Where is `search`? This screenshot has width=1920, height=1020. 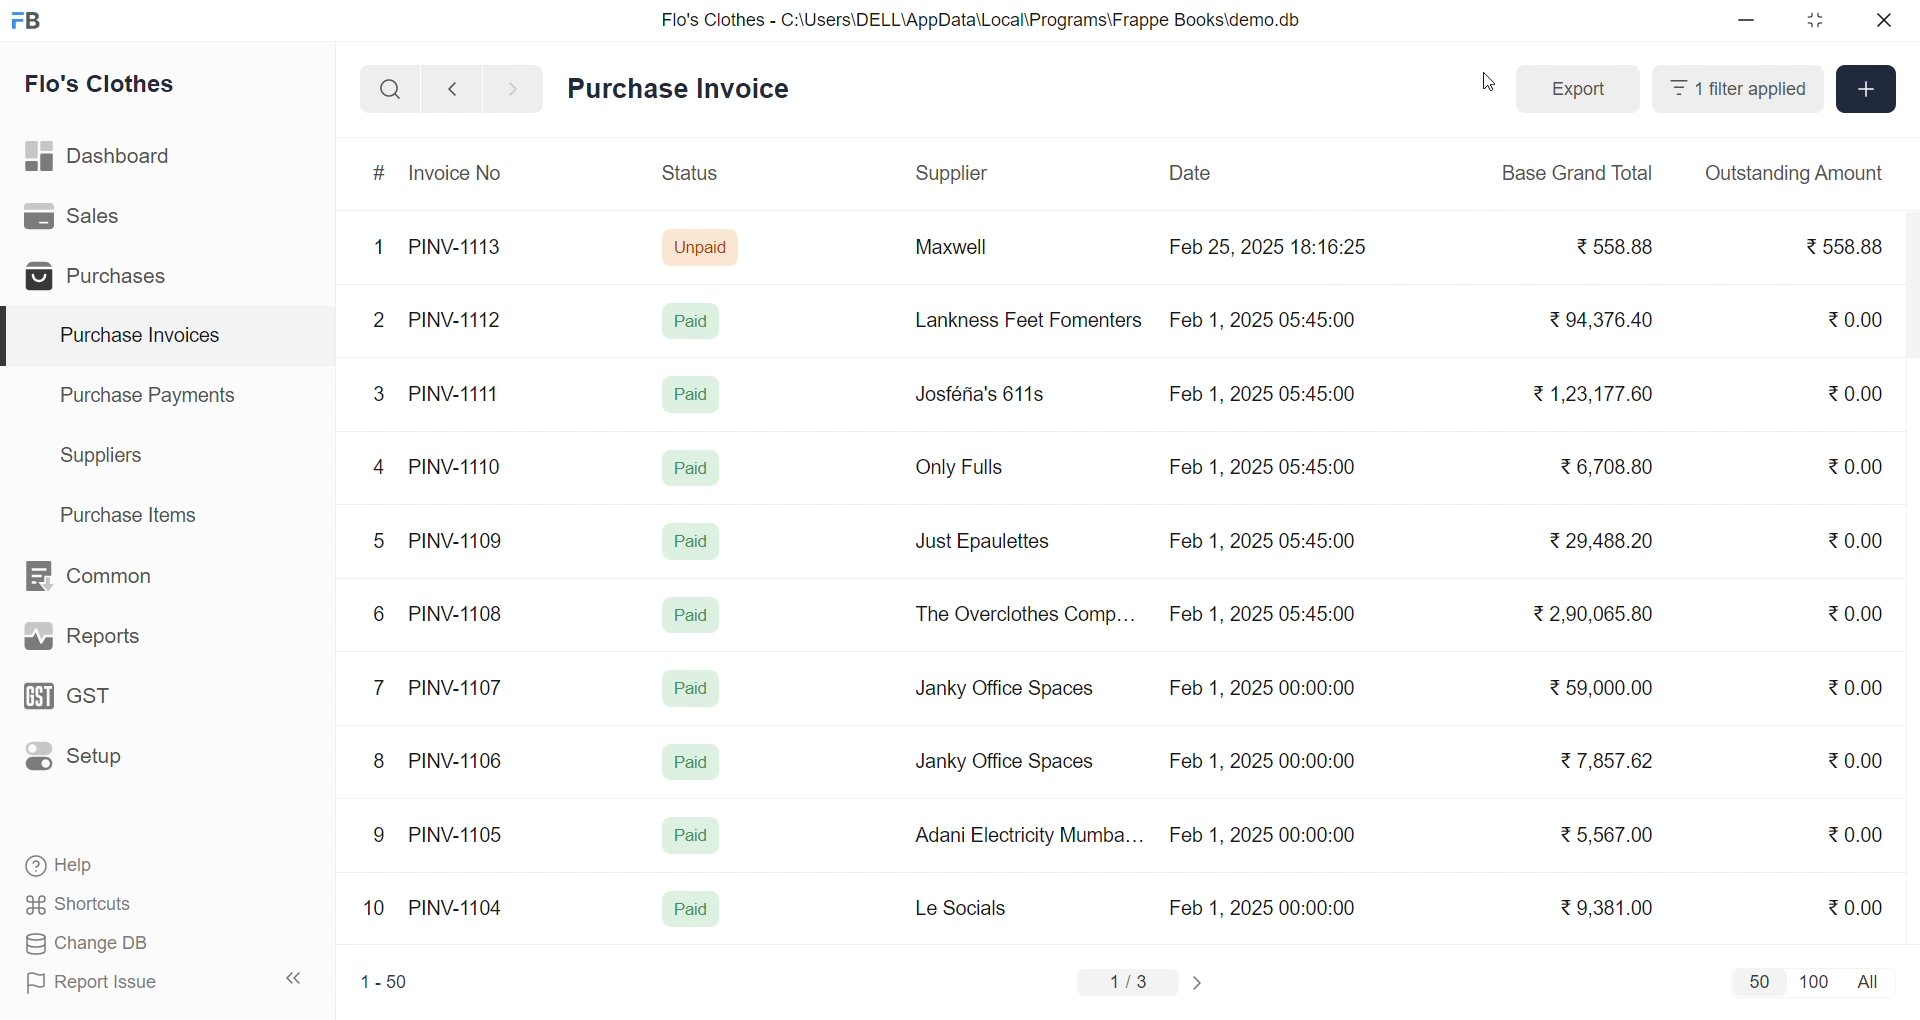 search is located at coordinates (390, 89).